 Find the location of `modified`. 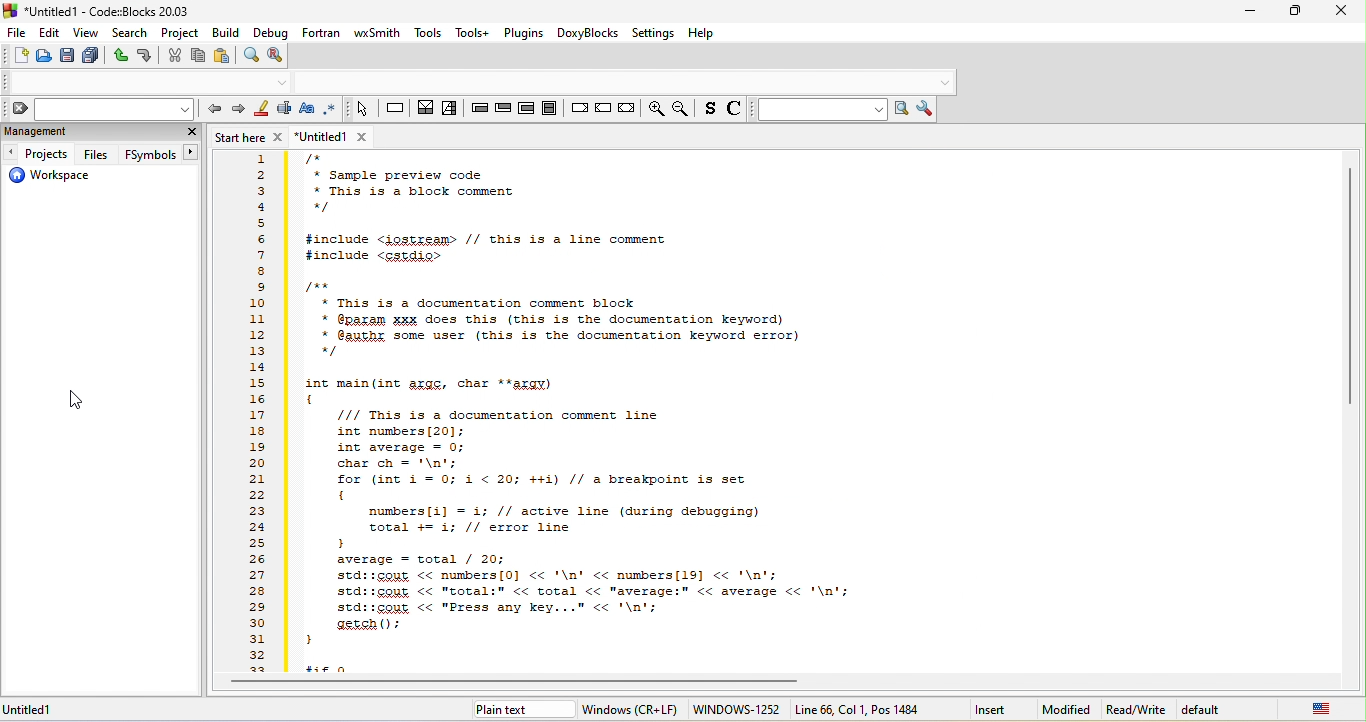

modified is located at coordinates (1069, 710).